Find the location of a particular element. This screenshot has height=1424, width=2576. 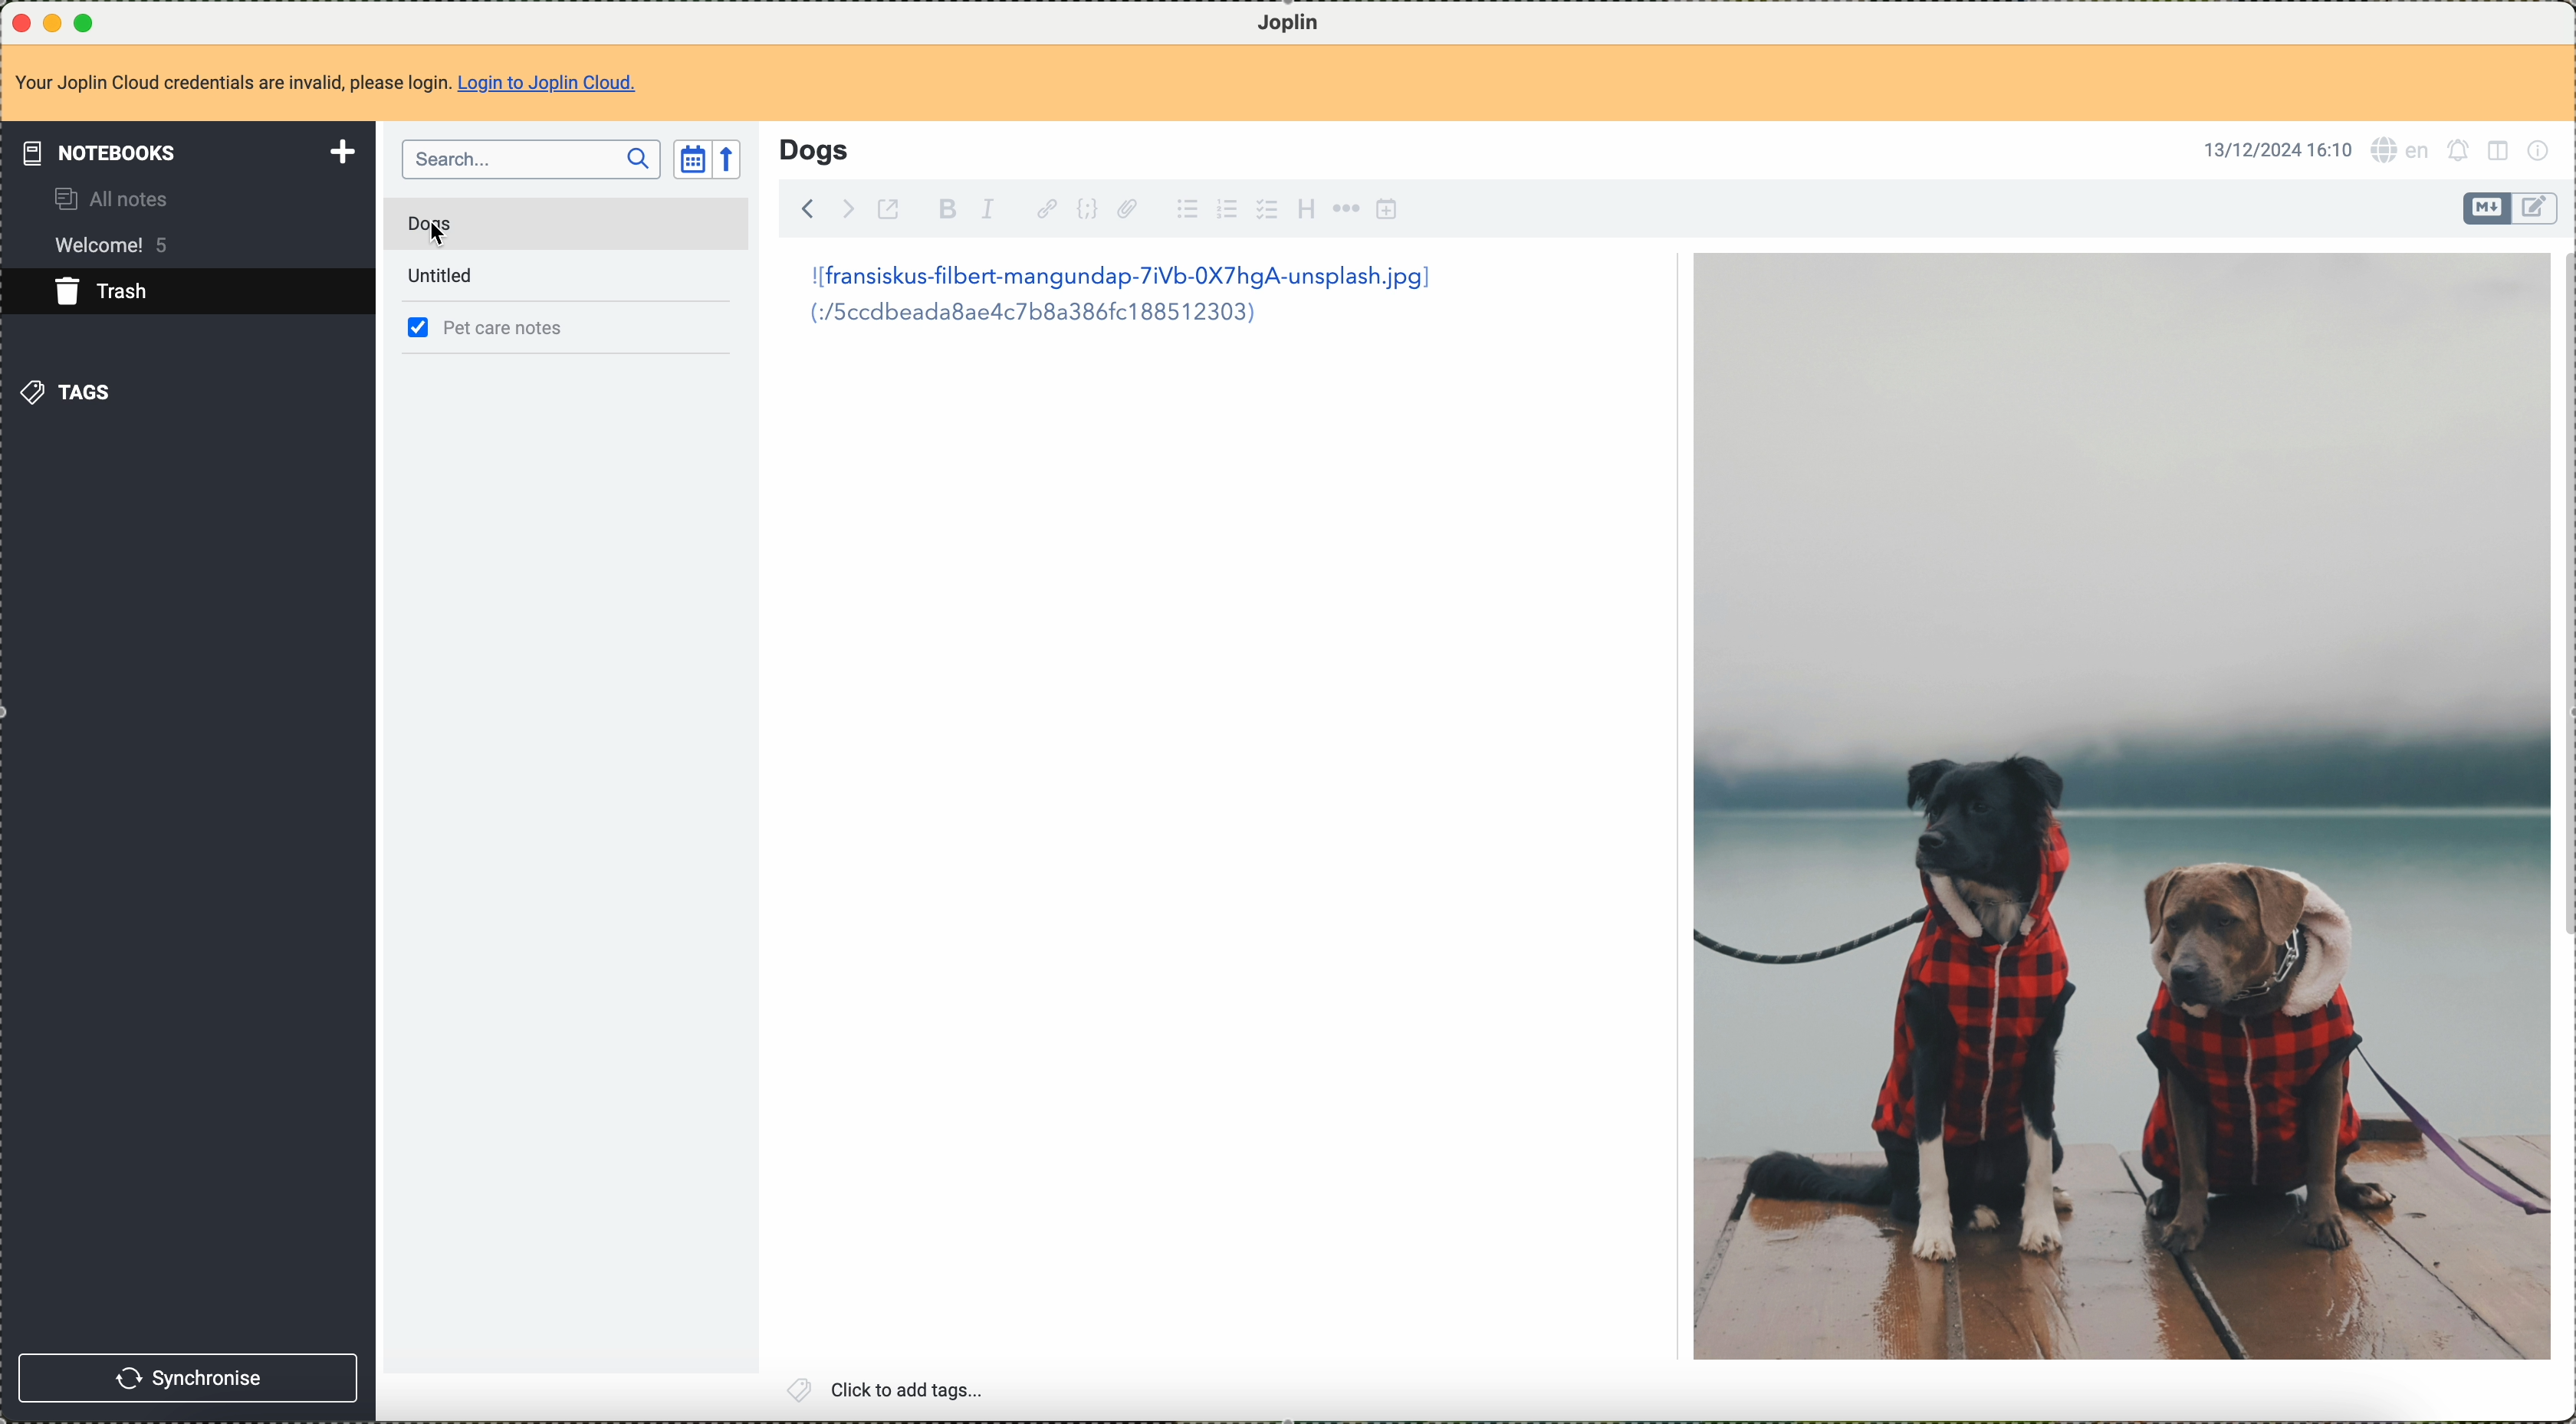

toggle editor layout is located at coordinates (2503, 152).